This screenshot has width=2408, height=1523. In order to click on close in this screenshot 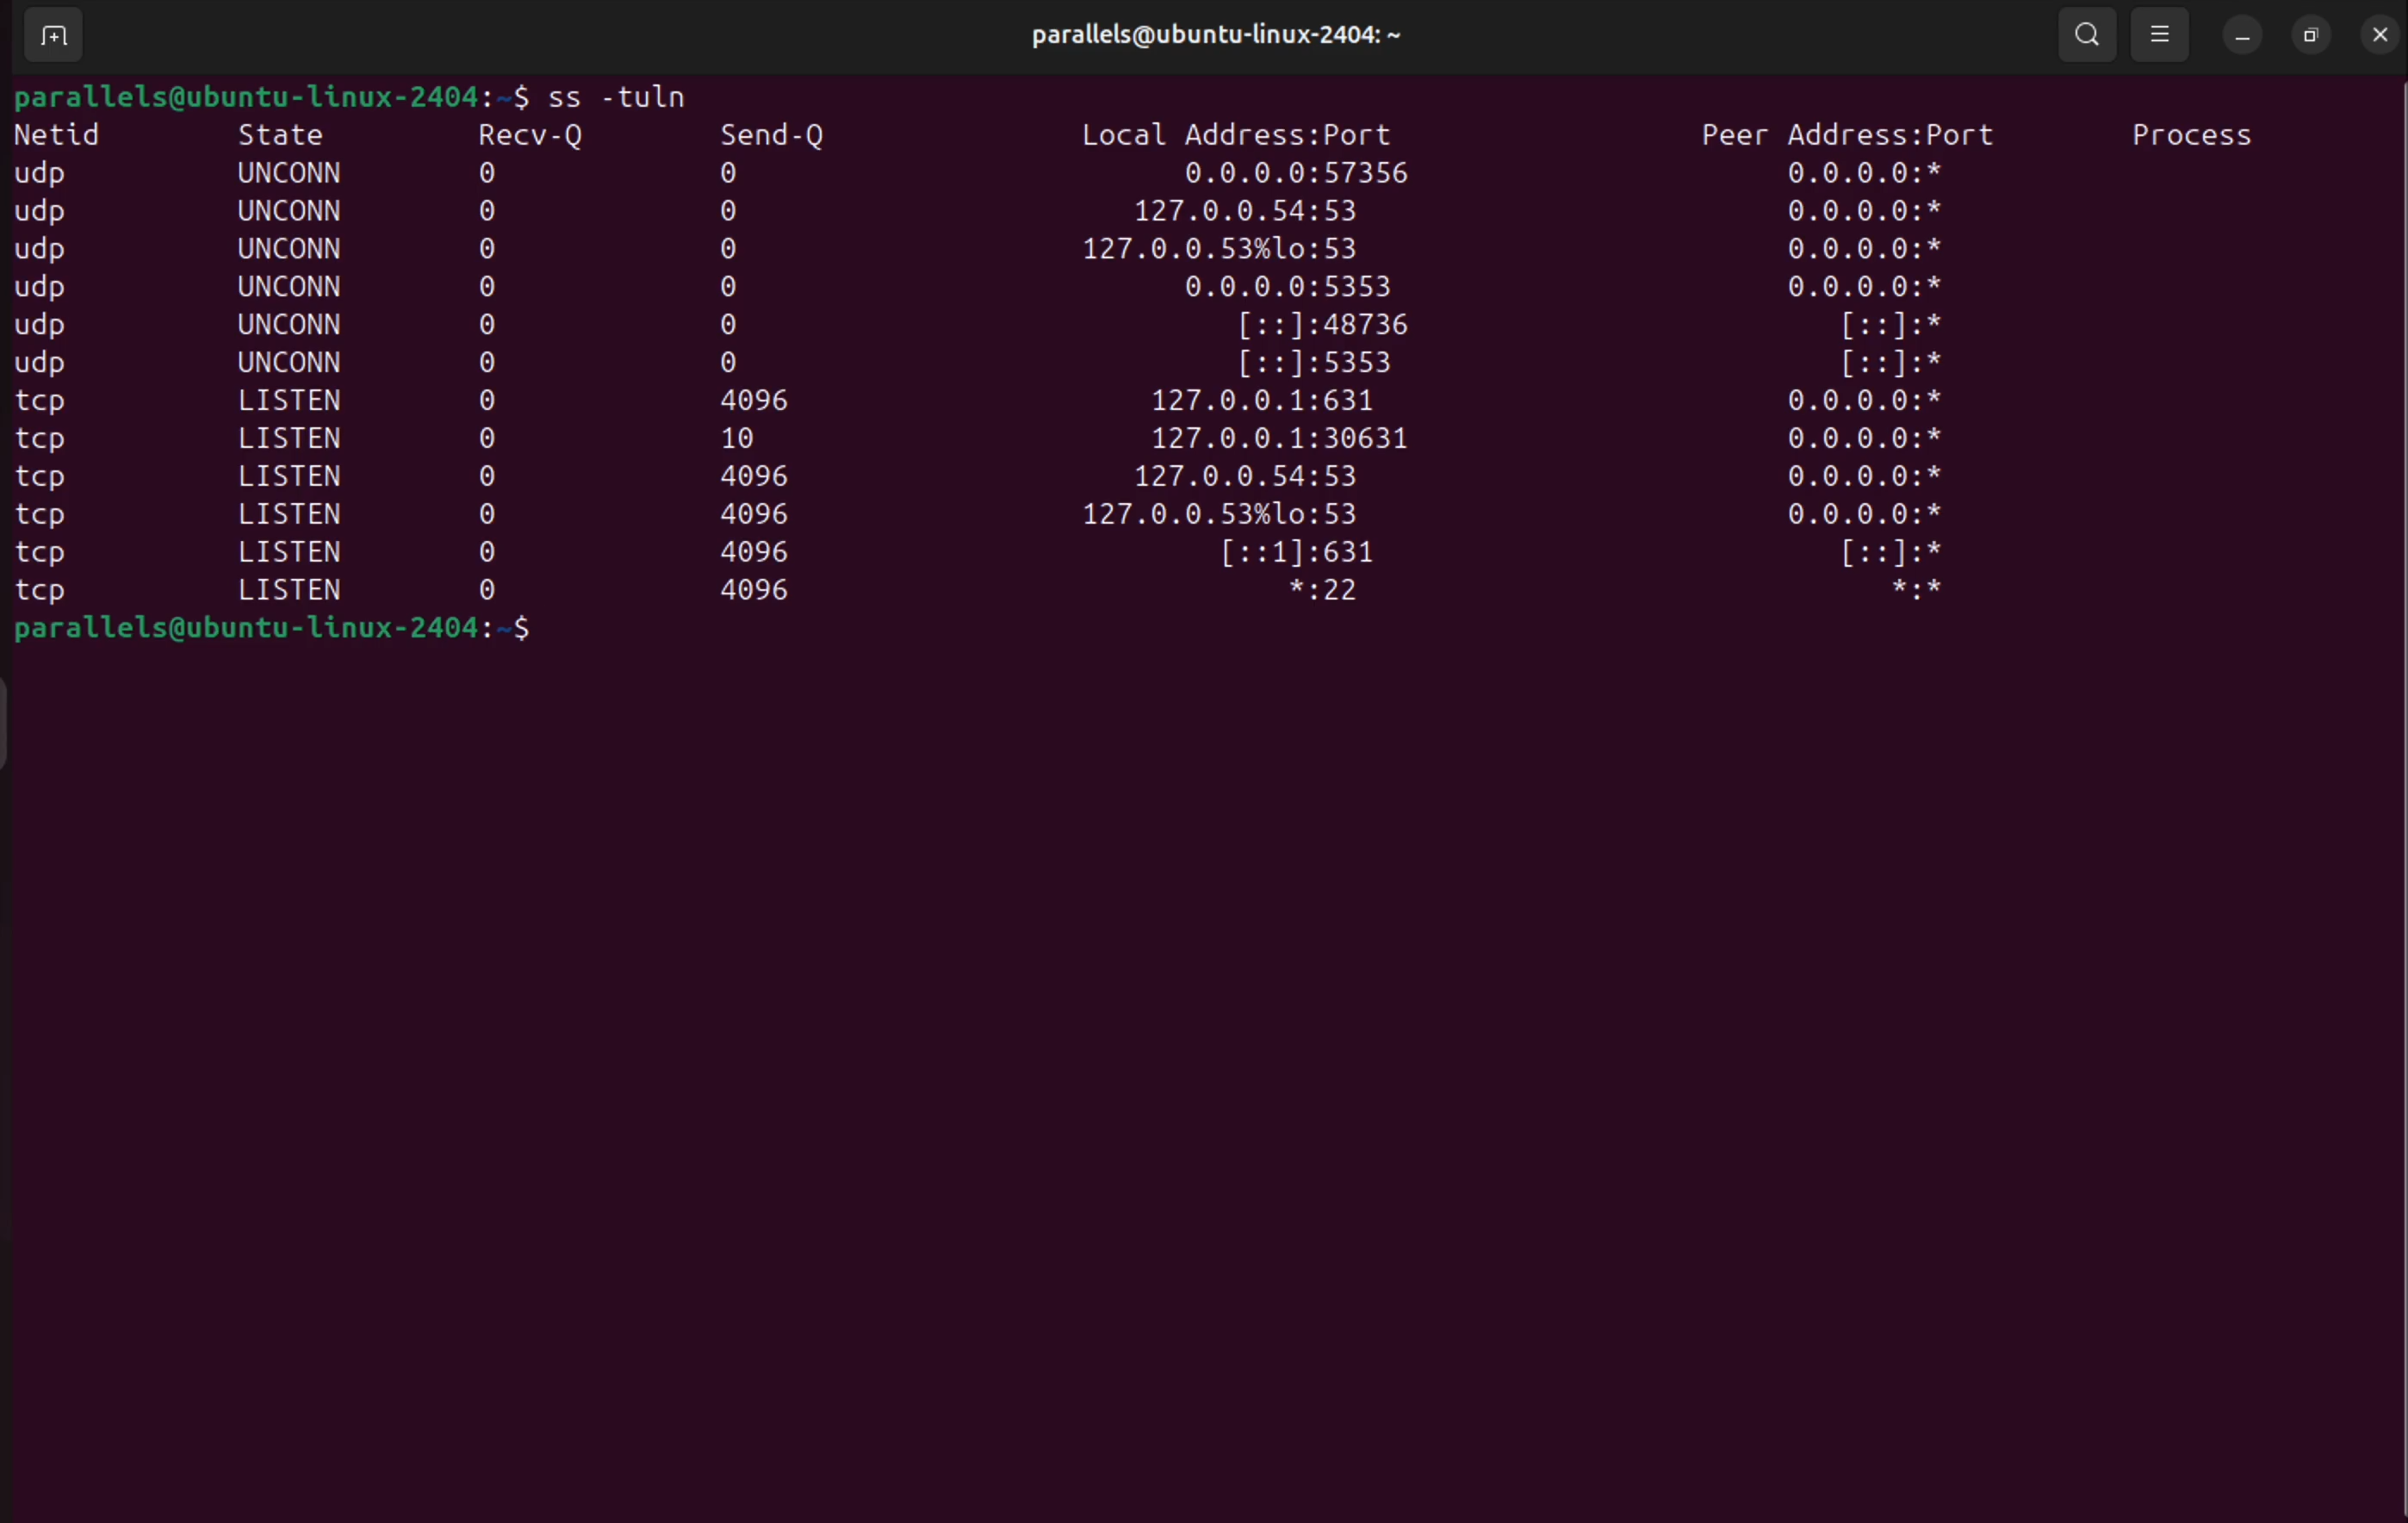, I will do `click(2381, 34)`.